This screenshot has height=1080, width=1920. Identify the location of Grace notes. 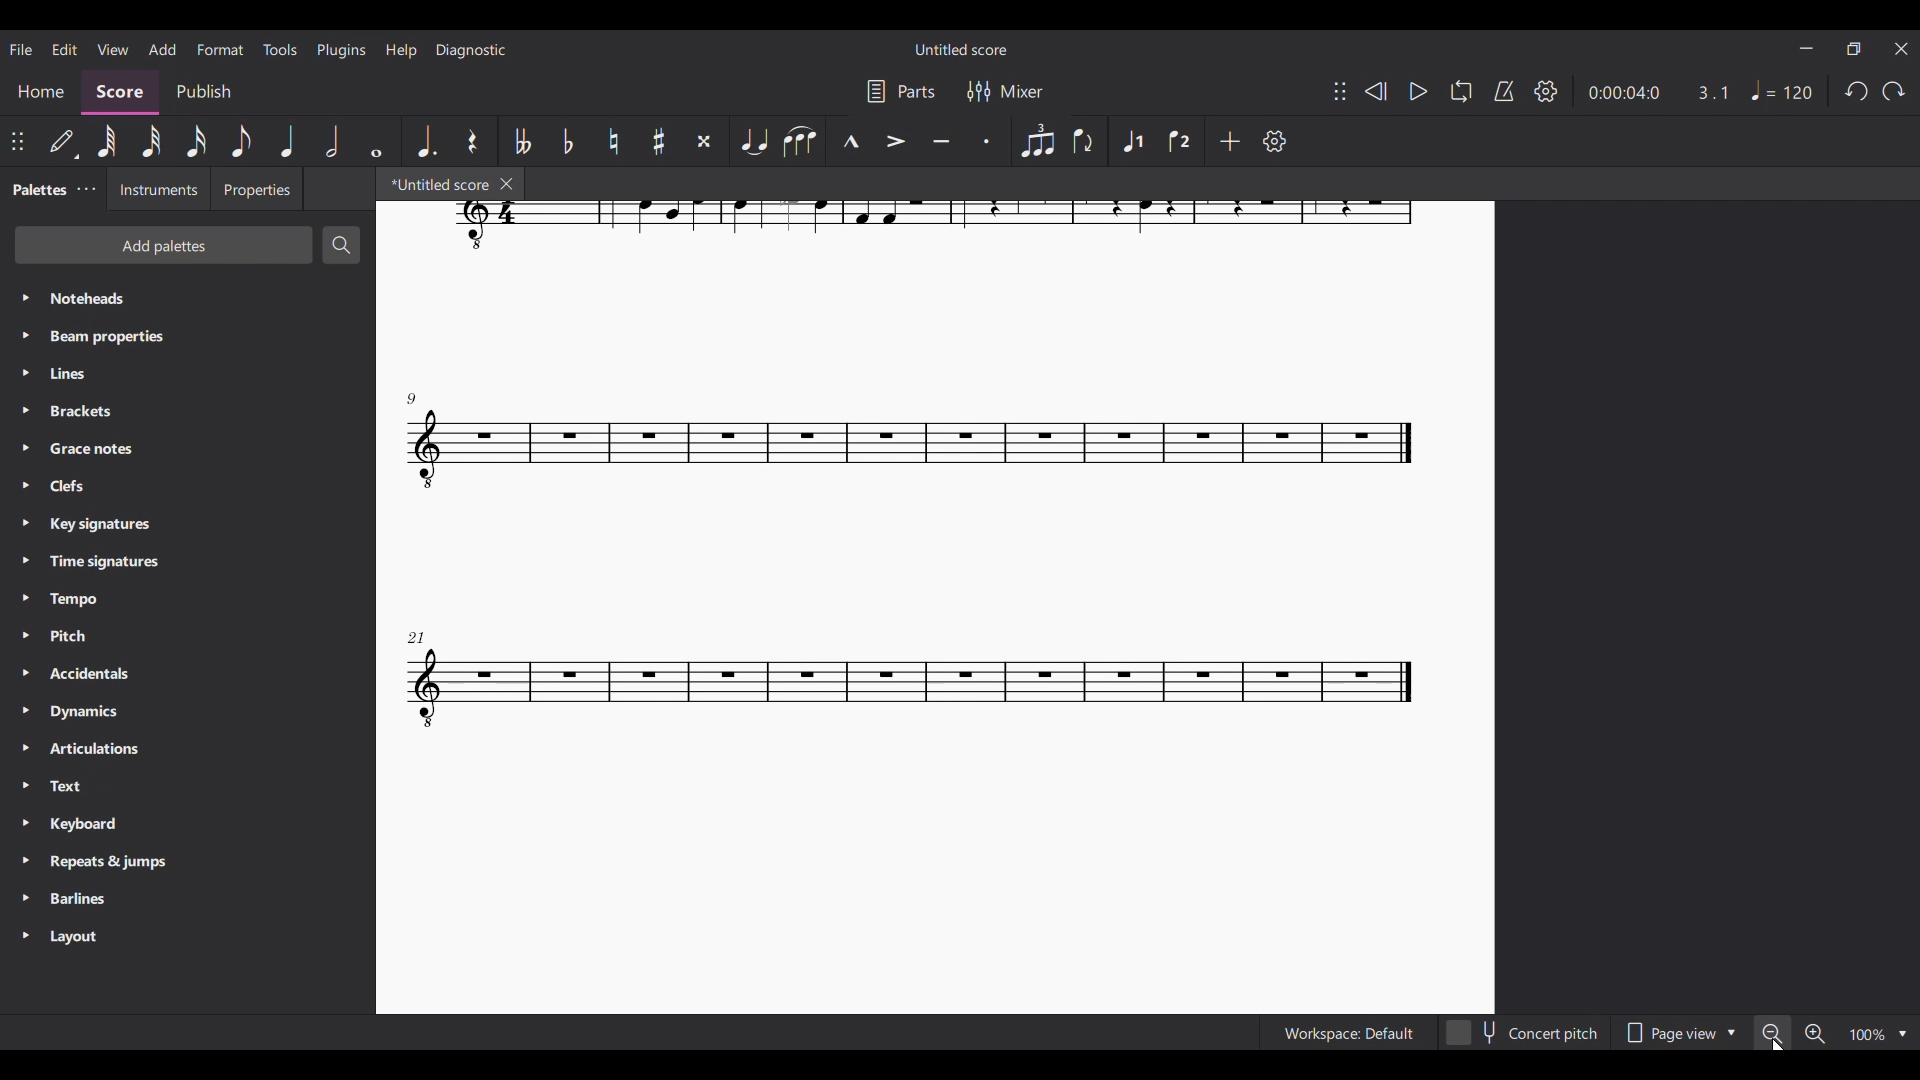
(187, 448).